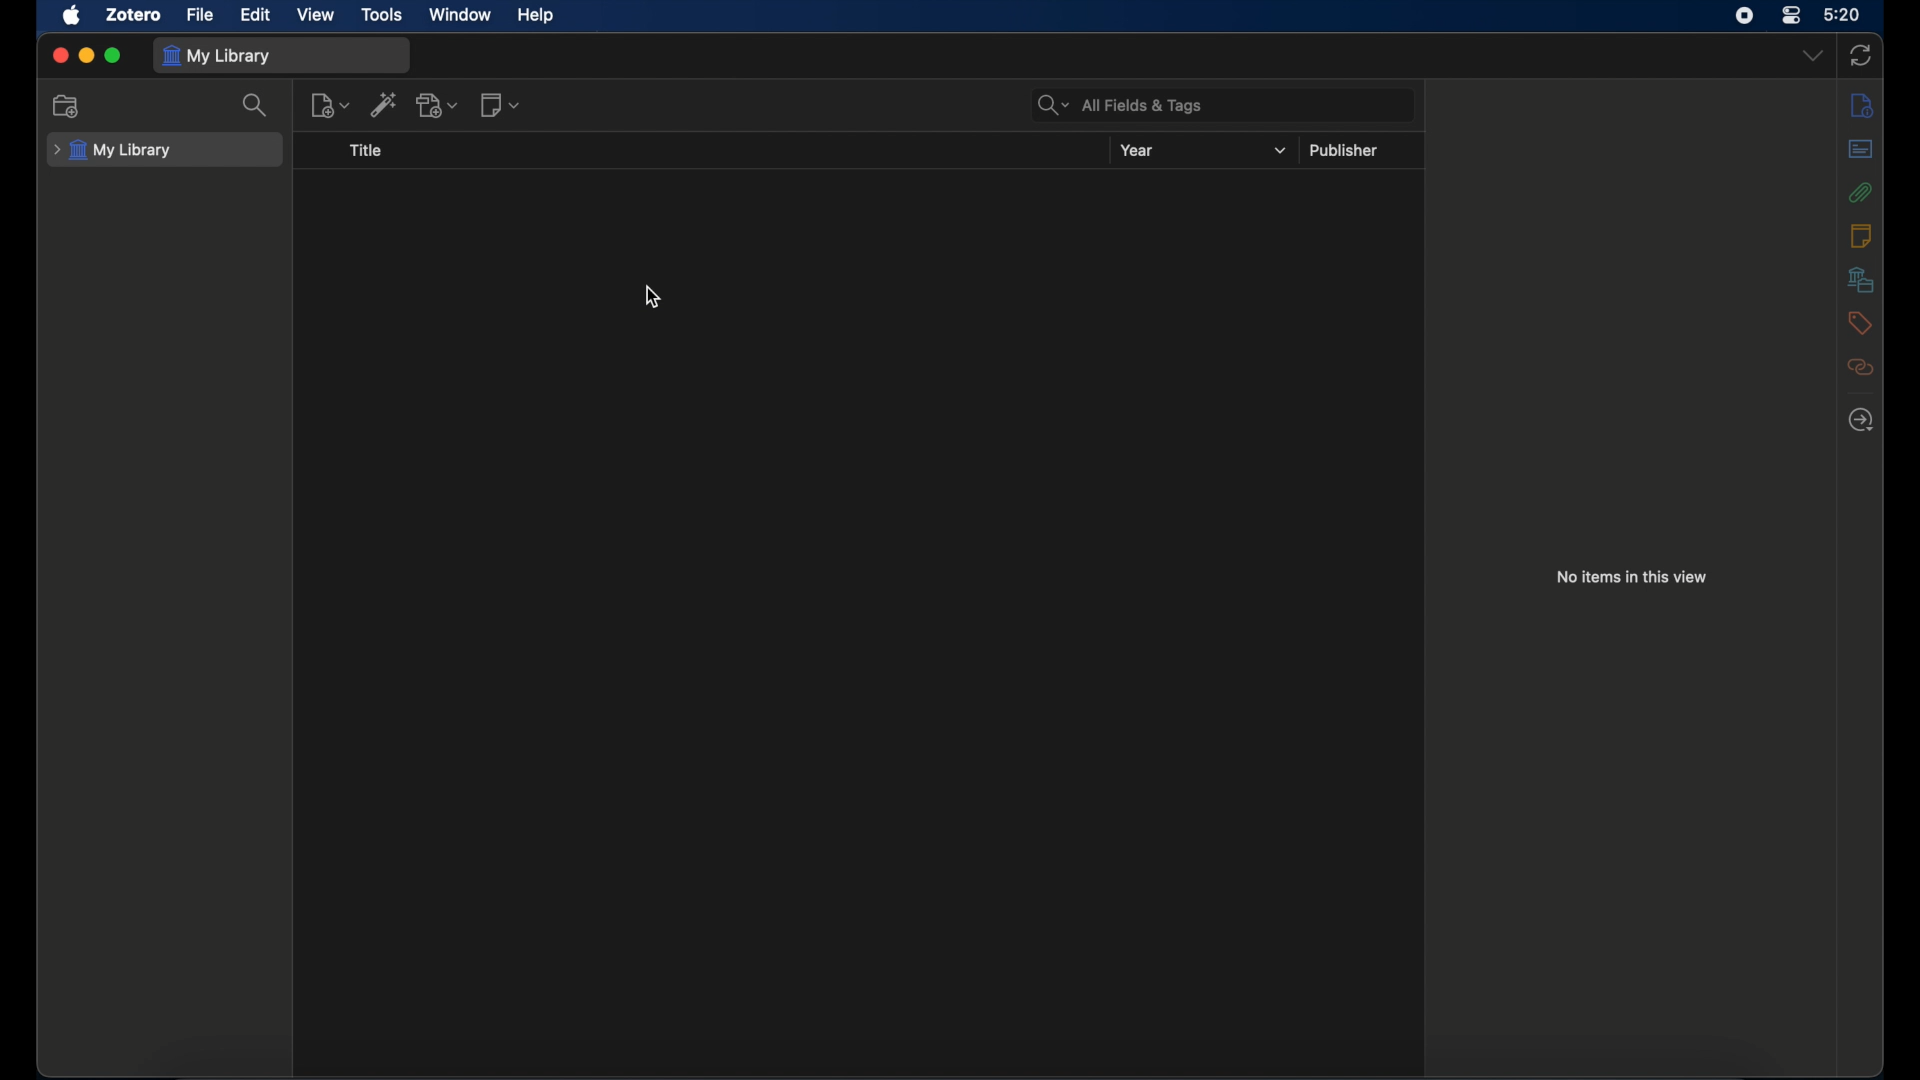 This screenshot has width=1920, height=1080. What do you see at coordinates (331, 104) in the screenshot?
I see `new item` at bounding box center [331, 104].